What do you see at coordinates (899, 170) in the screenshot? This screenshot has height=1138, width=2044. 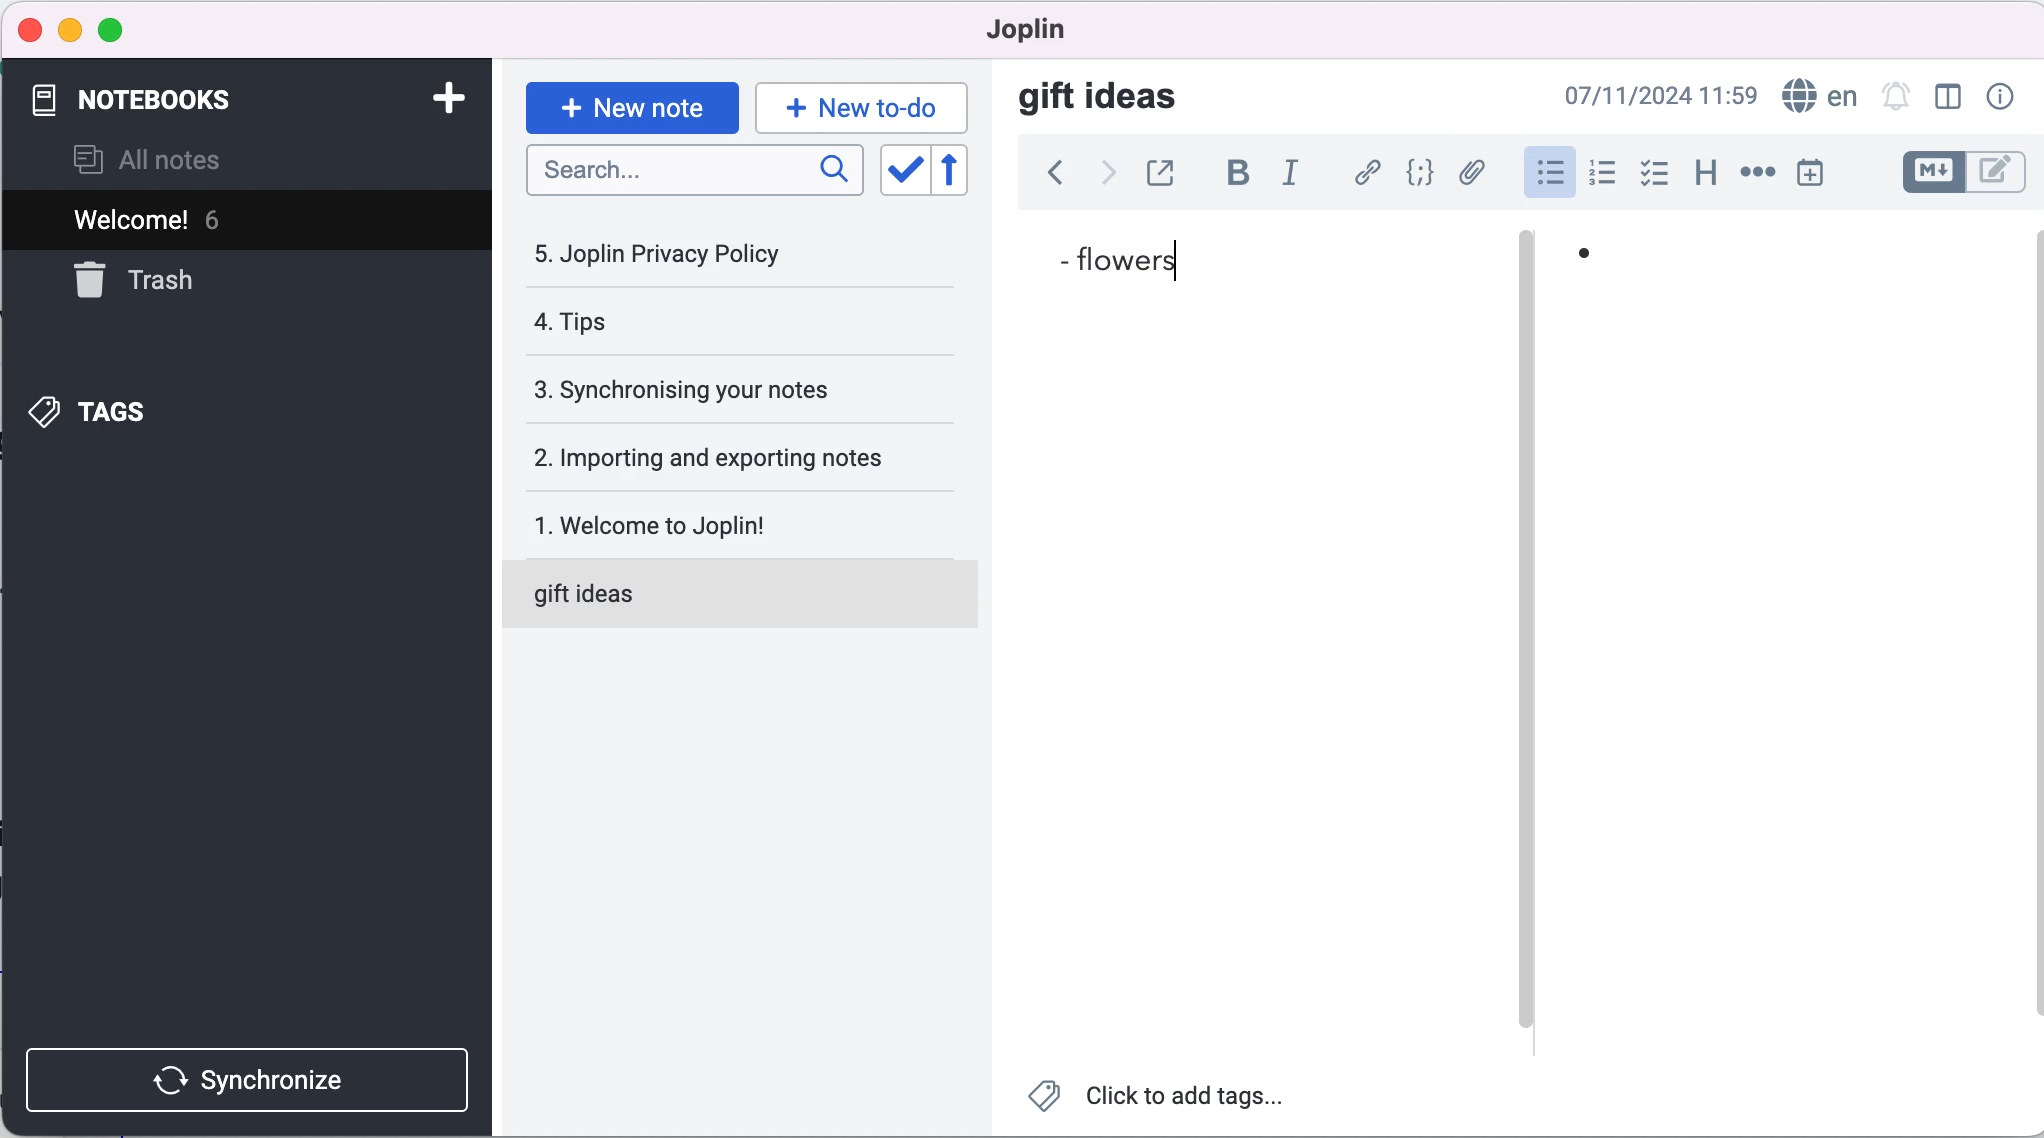 I see `toggle sort order field` at bounding box center [899, 170].